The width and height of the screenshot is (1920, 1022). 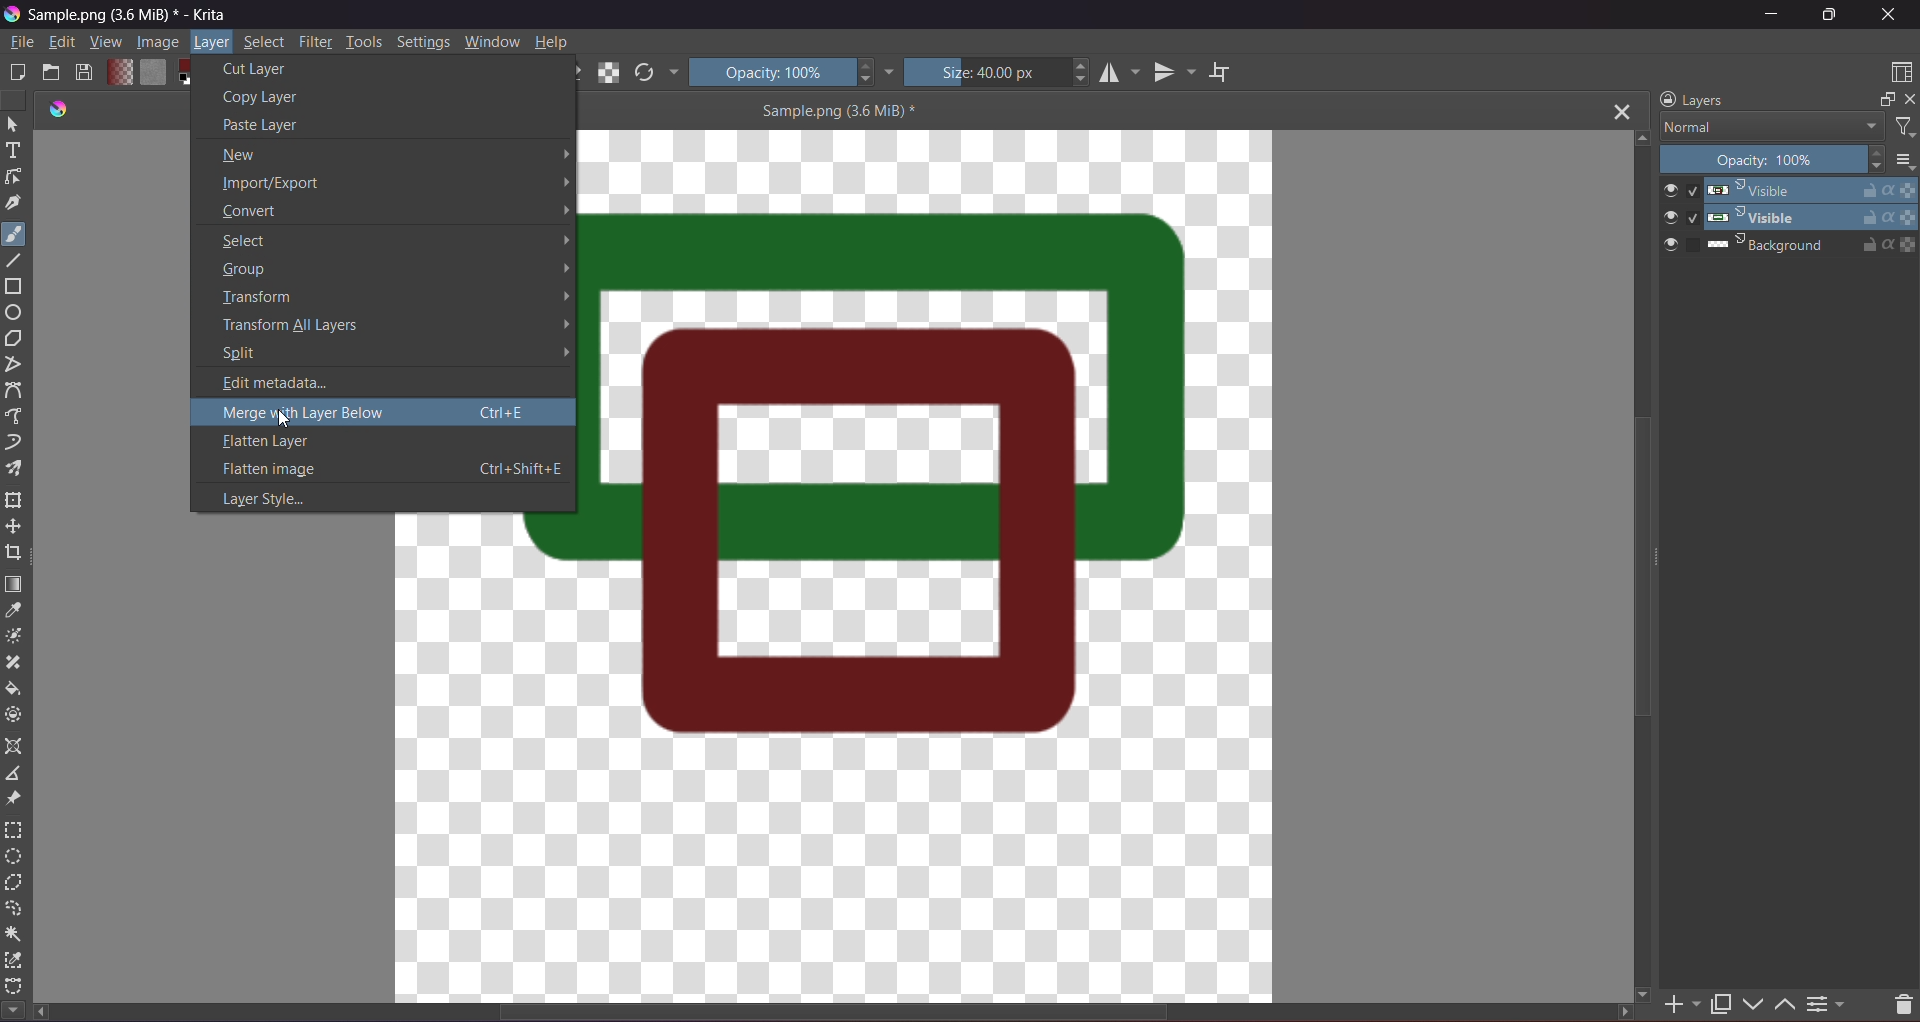 What do you see at coordinates (384, 382) in the screenshot?
I see `Edit metadata` at bounding box center [384, 382].